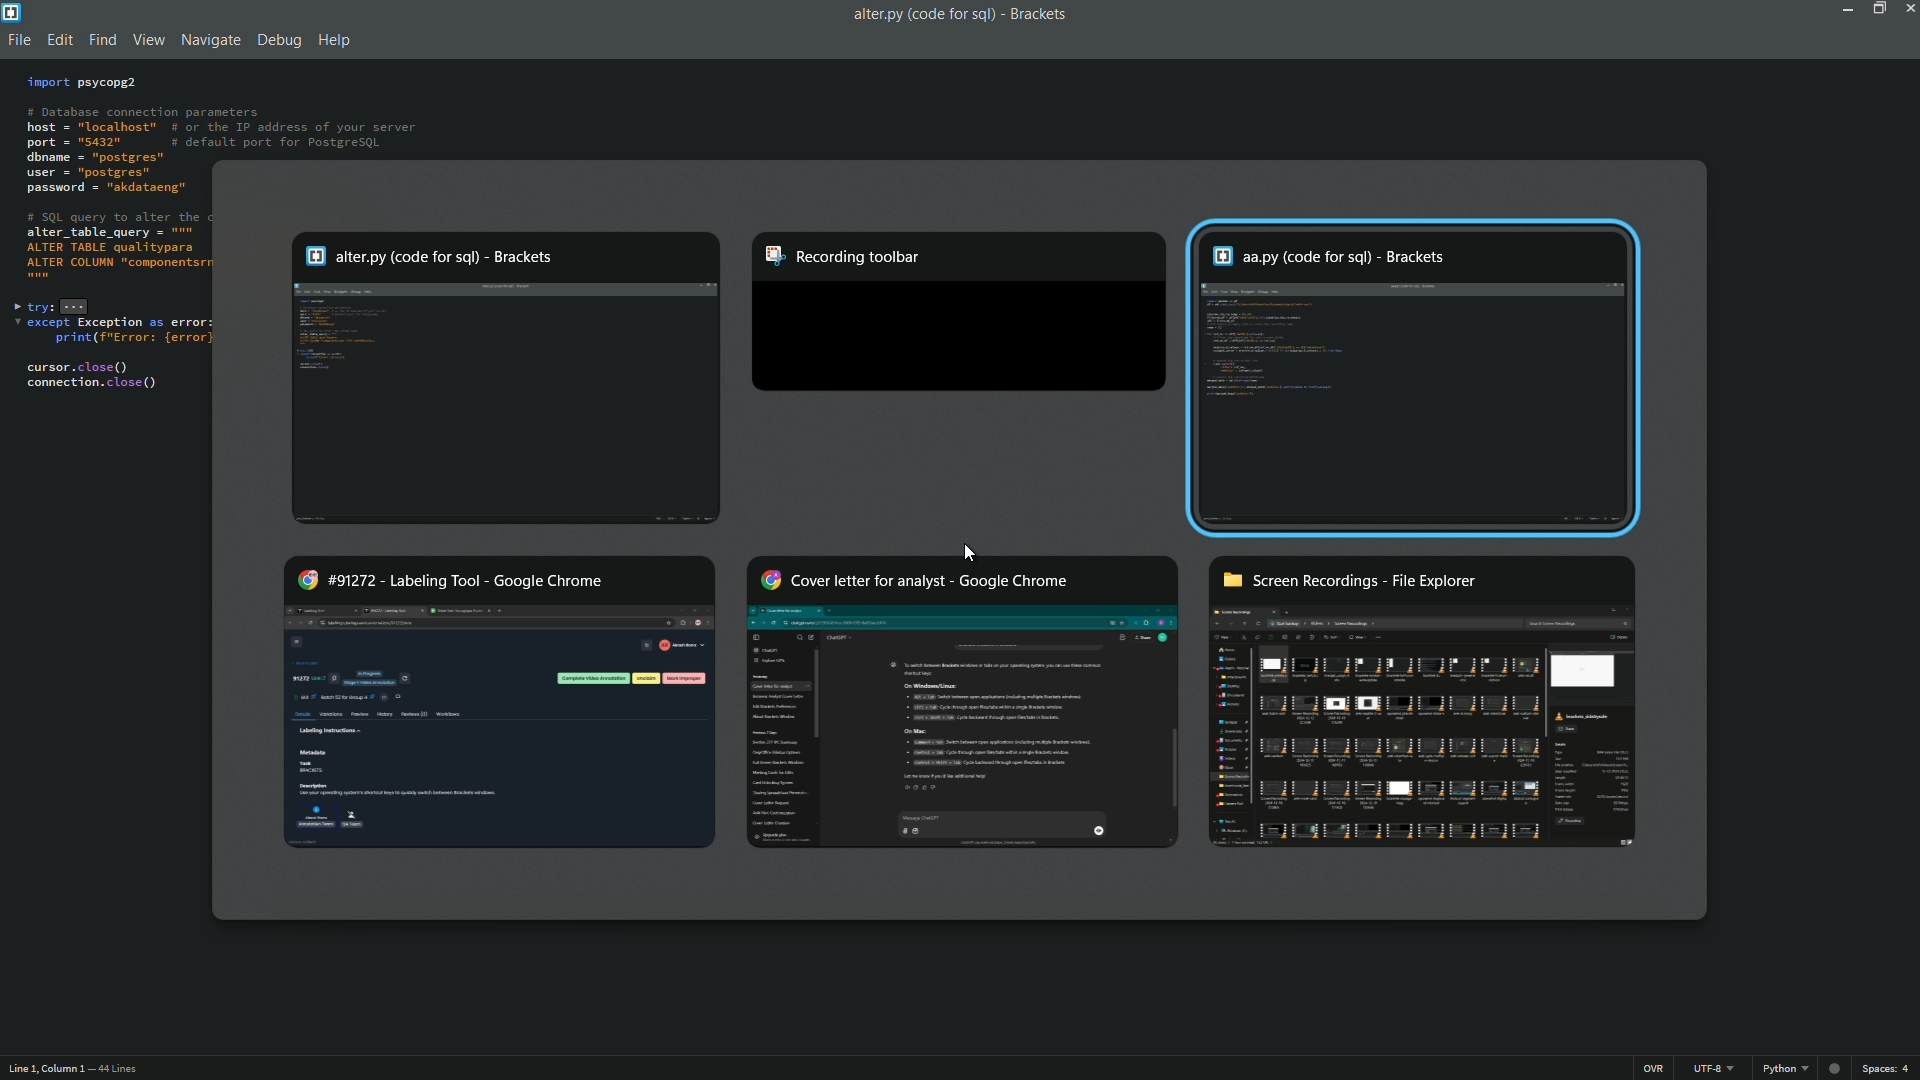 Image resolution: width=1920 pixels, height=1080 pixels. I want to click on debug menu, so click(278, 42).